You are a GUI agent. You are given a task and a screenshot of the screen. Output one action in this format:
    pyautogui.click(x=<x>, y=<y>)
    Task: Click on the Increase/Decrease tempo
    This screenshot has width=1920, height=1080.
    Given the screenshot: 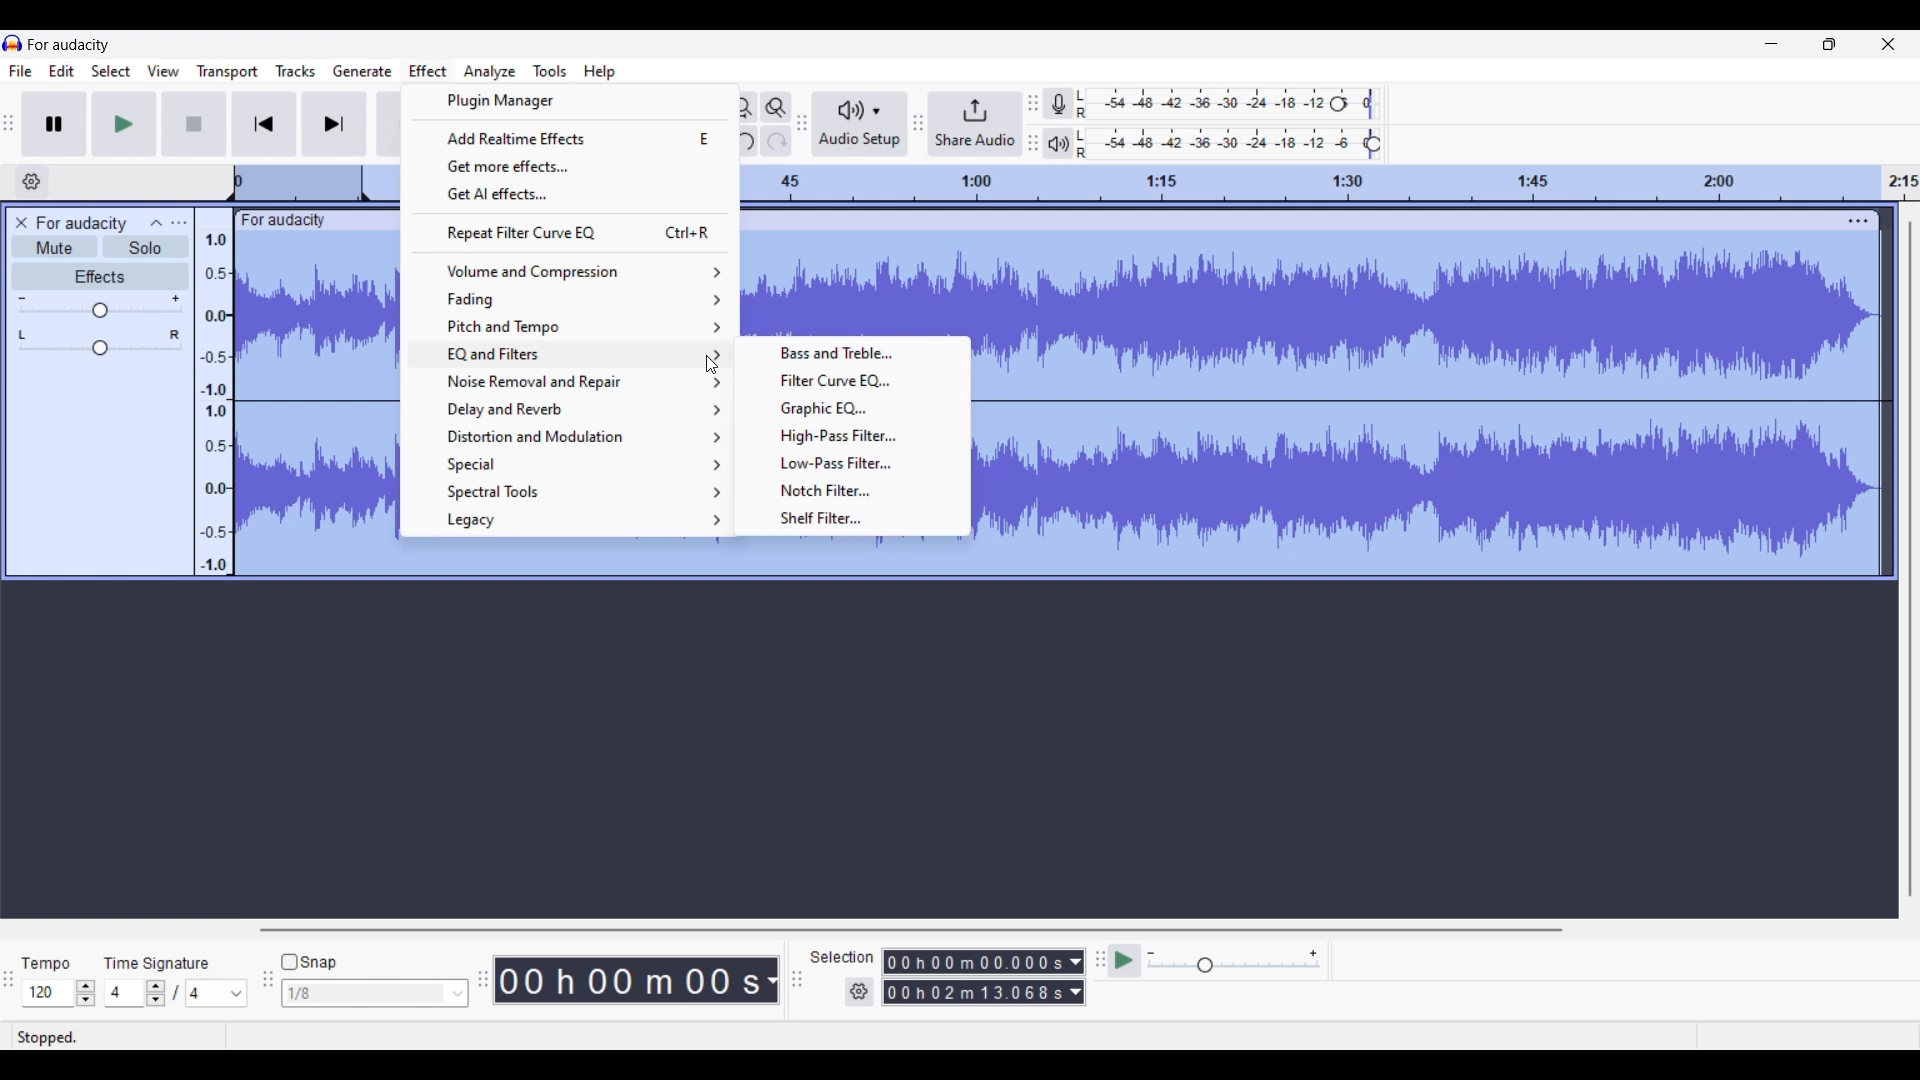 What is the action you would take?
    pyautogui.click(x=86, y=993)
    